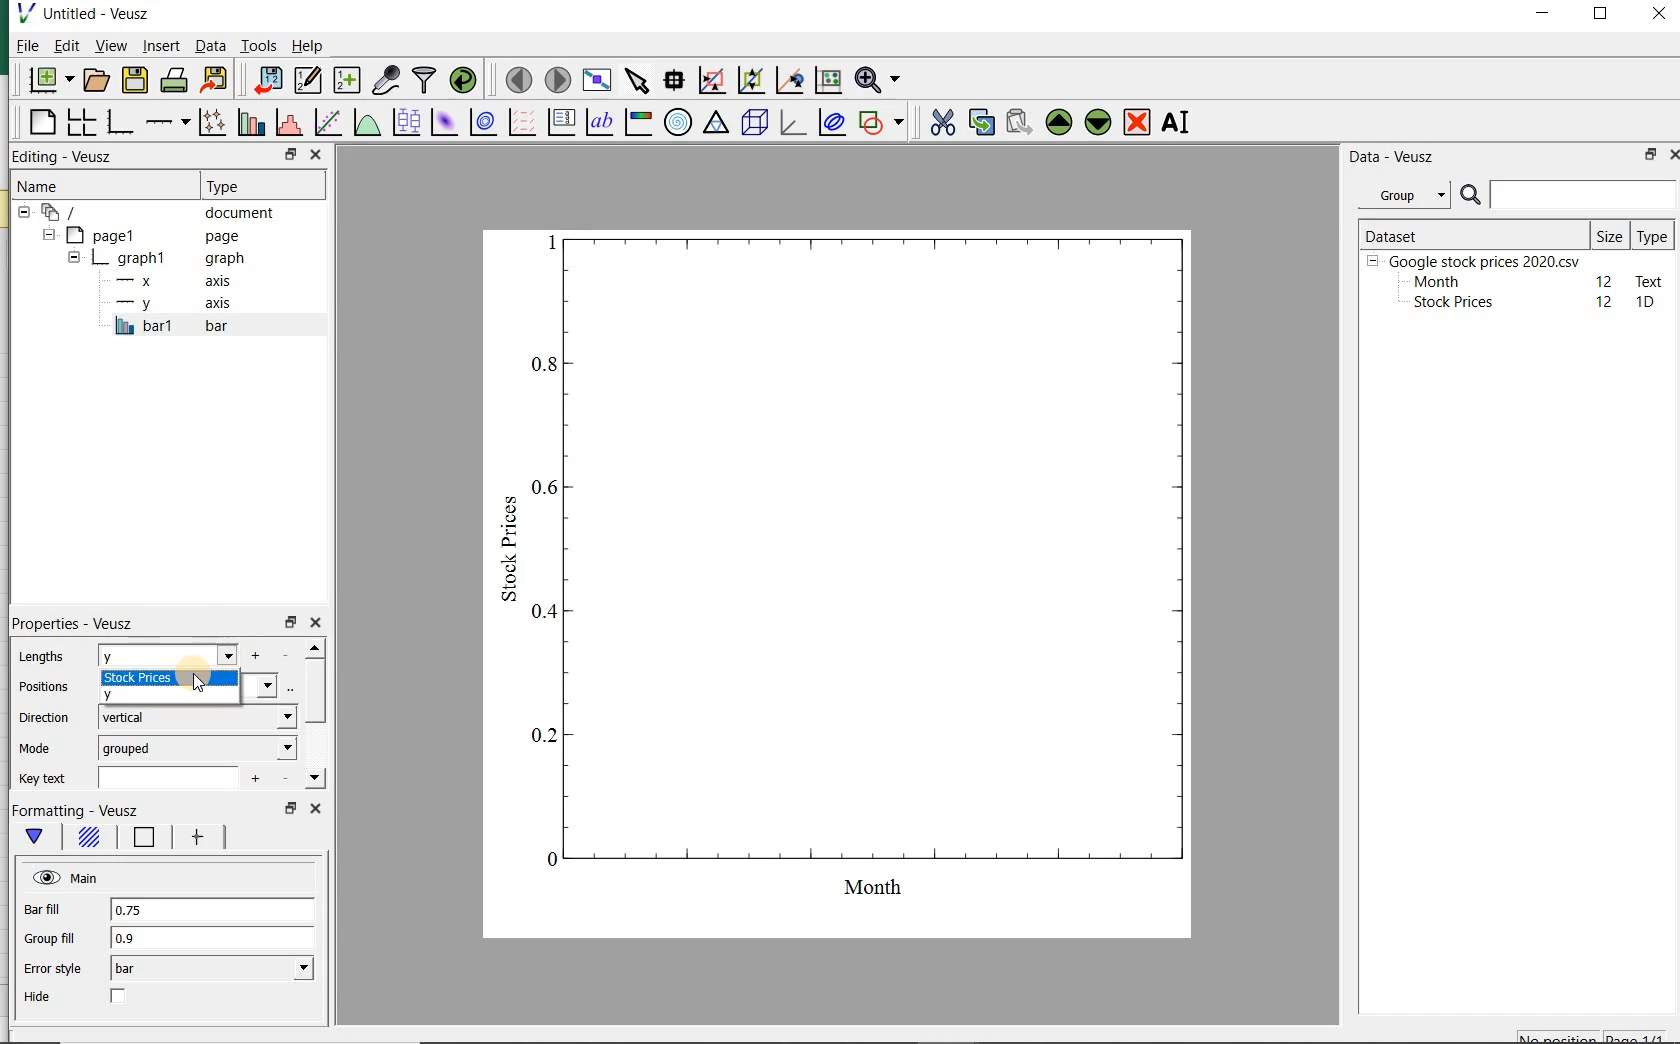 This screenshot has height=1044, width=1680. What do you see at coordinates (672, 81) in the screenshot?
I see `read data points on the graph` at bounding box center [672, 81].